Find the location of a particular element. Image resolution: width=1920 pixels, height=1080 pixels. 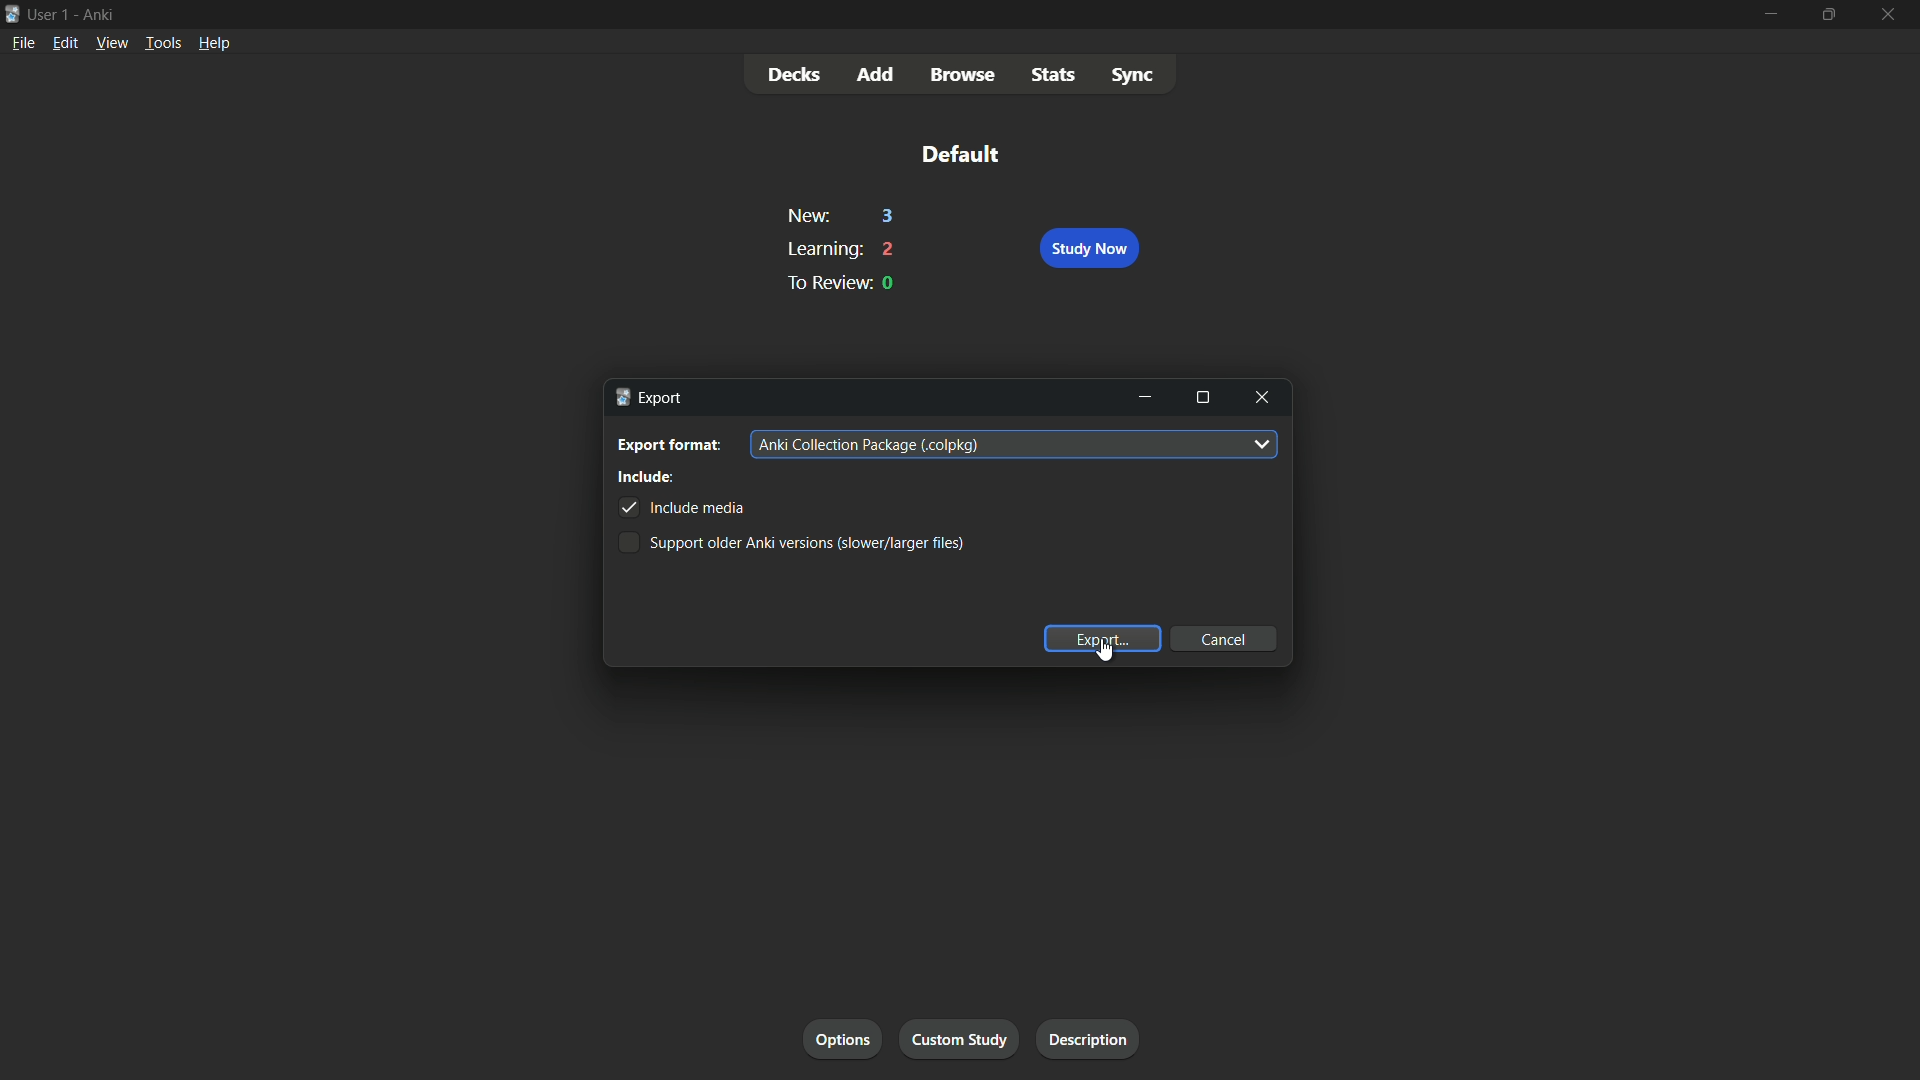

2 is located at coordinates (890, 249).